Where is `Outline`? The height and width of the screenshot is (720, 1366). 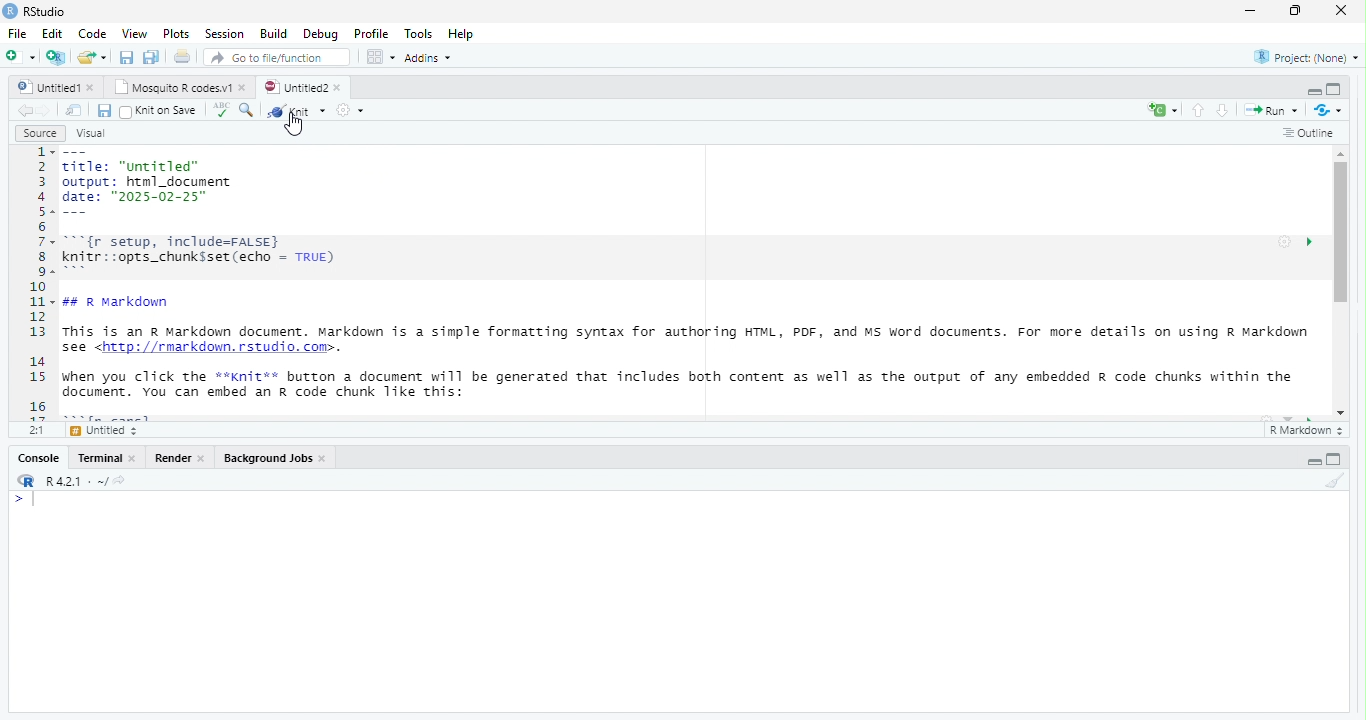 Outline is located at coordinates (1310, 134).